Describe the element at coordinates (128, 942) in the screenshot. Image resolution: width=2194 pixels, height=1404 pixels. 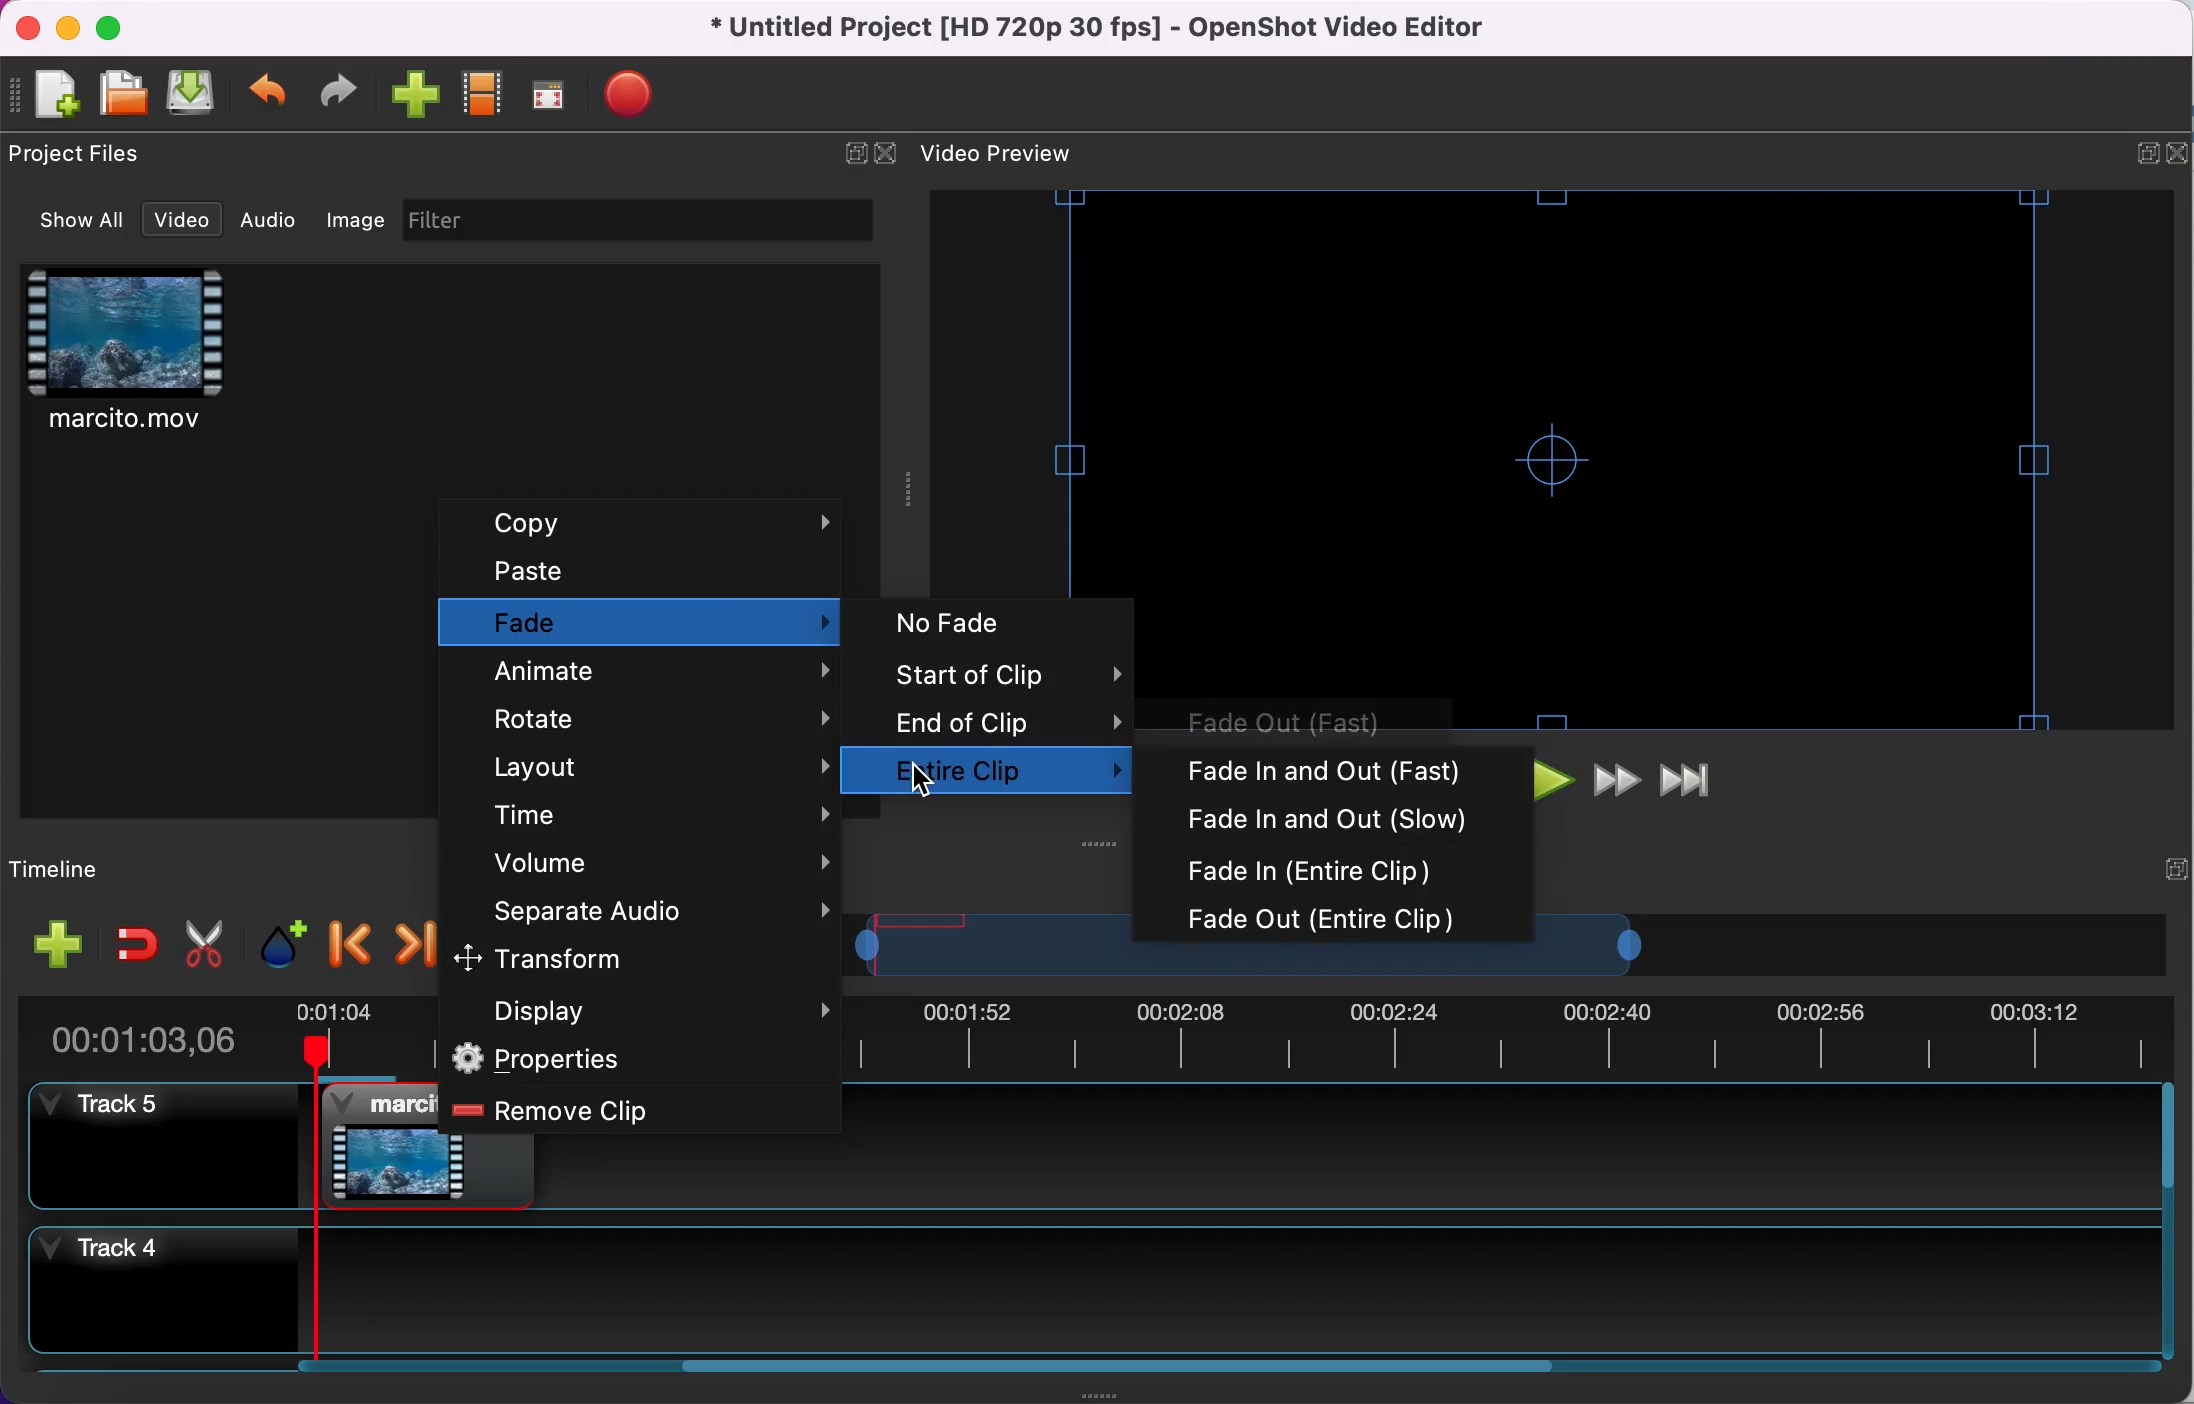
I see `enable snapping` at that location.